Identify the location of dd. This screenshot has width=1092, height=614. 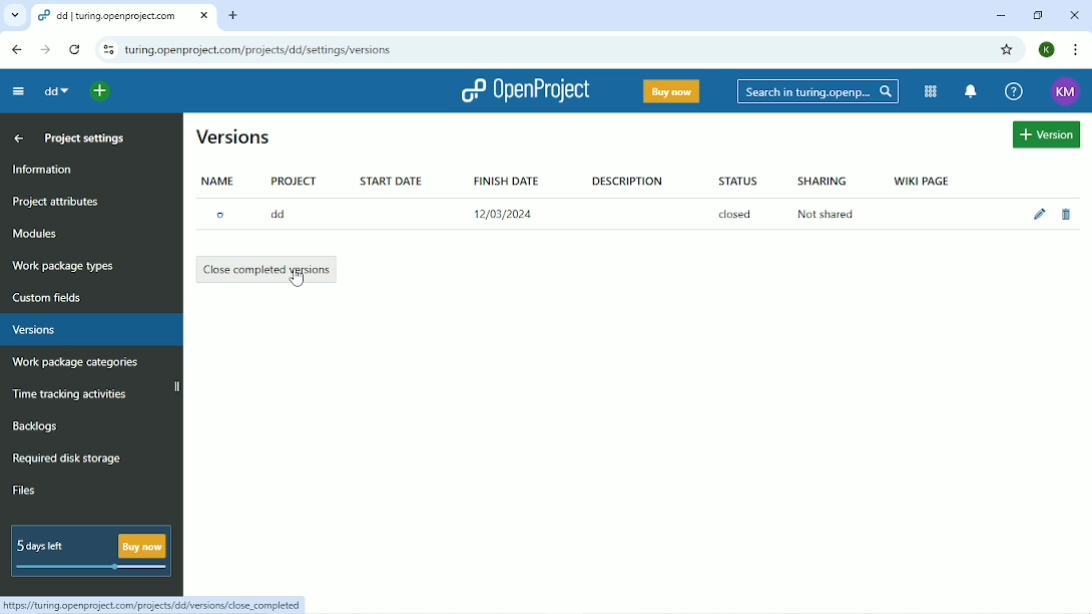
(283, 214).